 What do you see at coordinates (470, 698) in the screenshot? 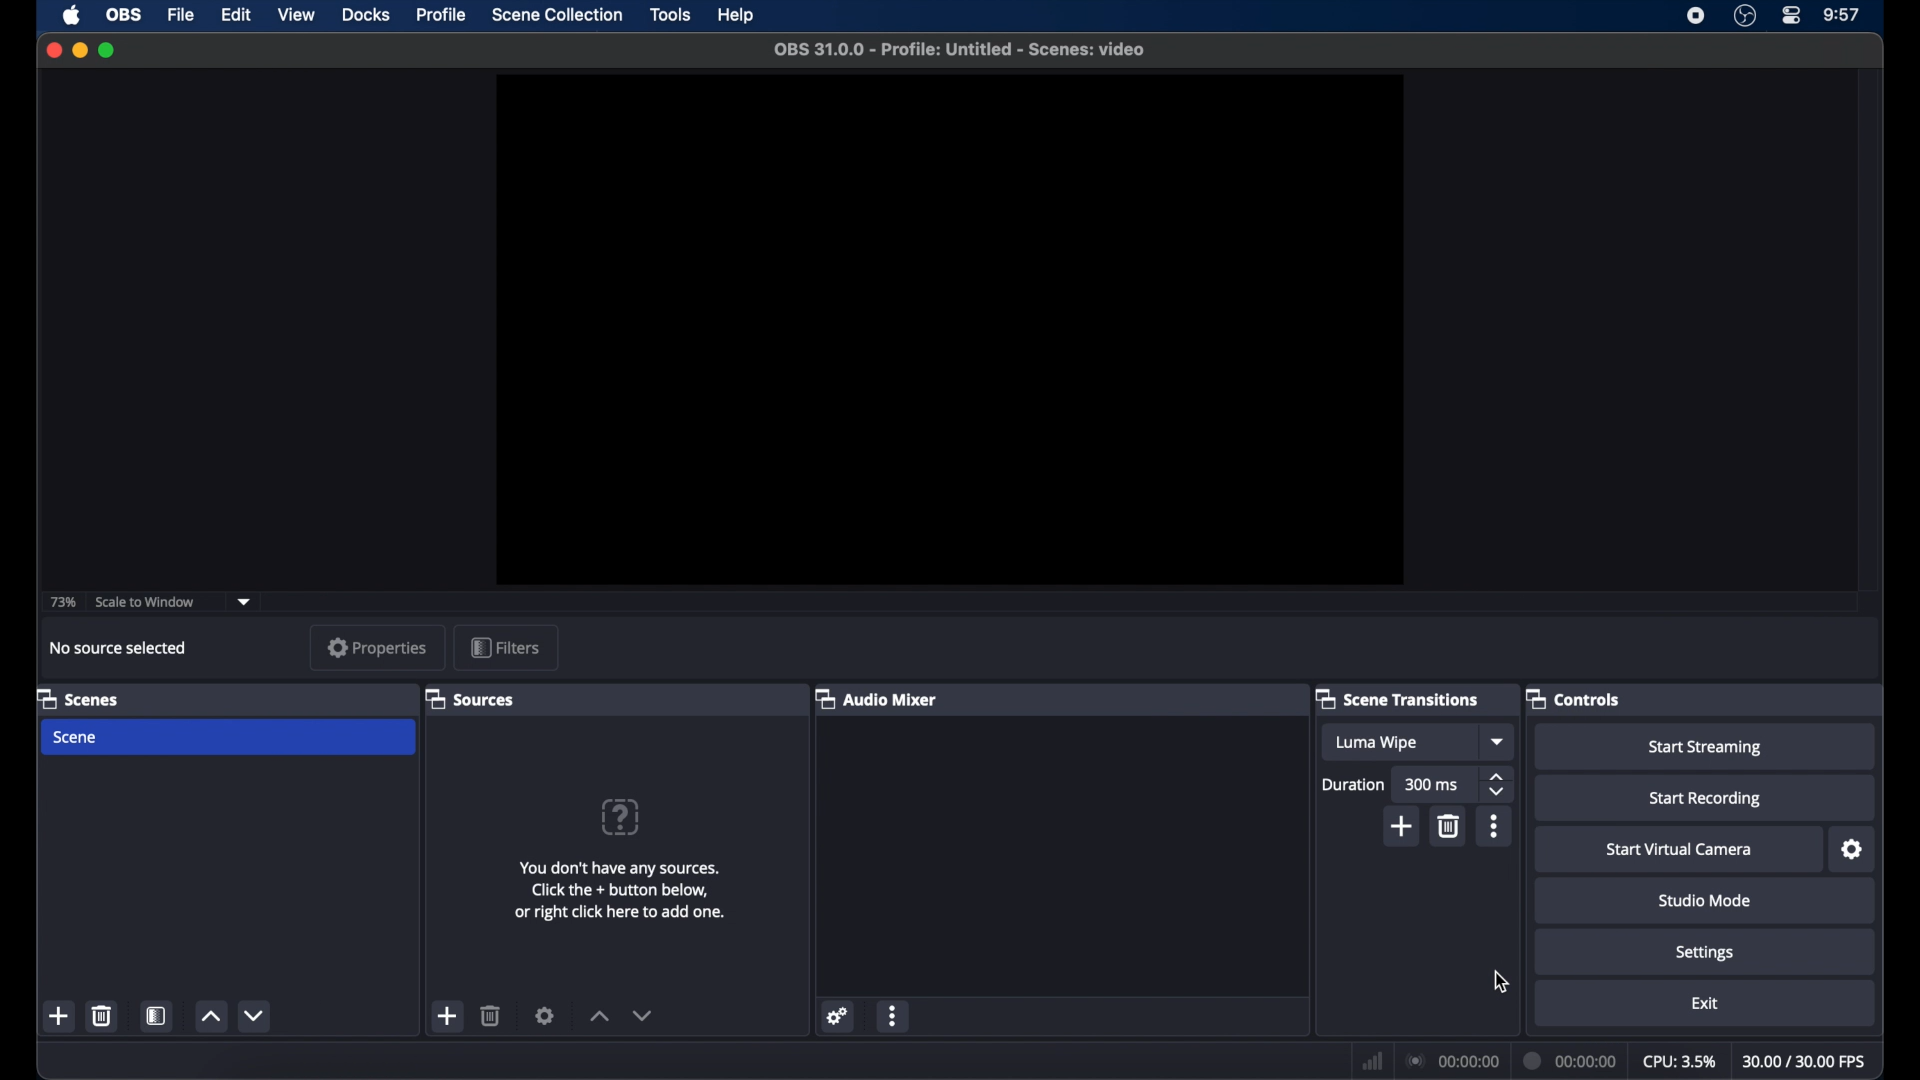
I see `sources` at bounding box center [470, 698].